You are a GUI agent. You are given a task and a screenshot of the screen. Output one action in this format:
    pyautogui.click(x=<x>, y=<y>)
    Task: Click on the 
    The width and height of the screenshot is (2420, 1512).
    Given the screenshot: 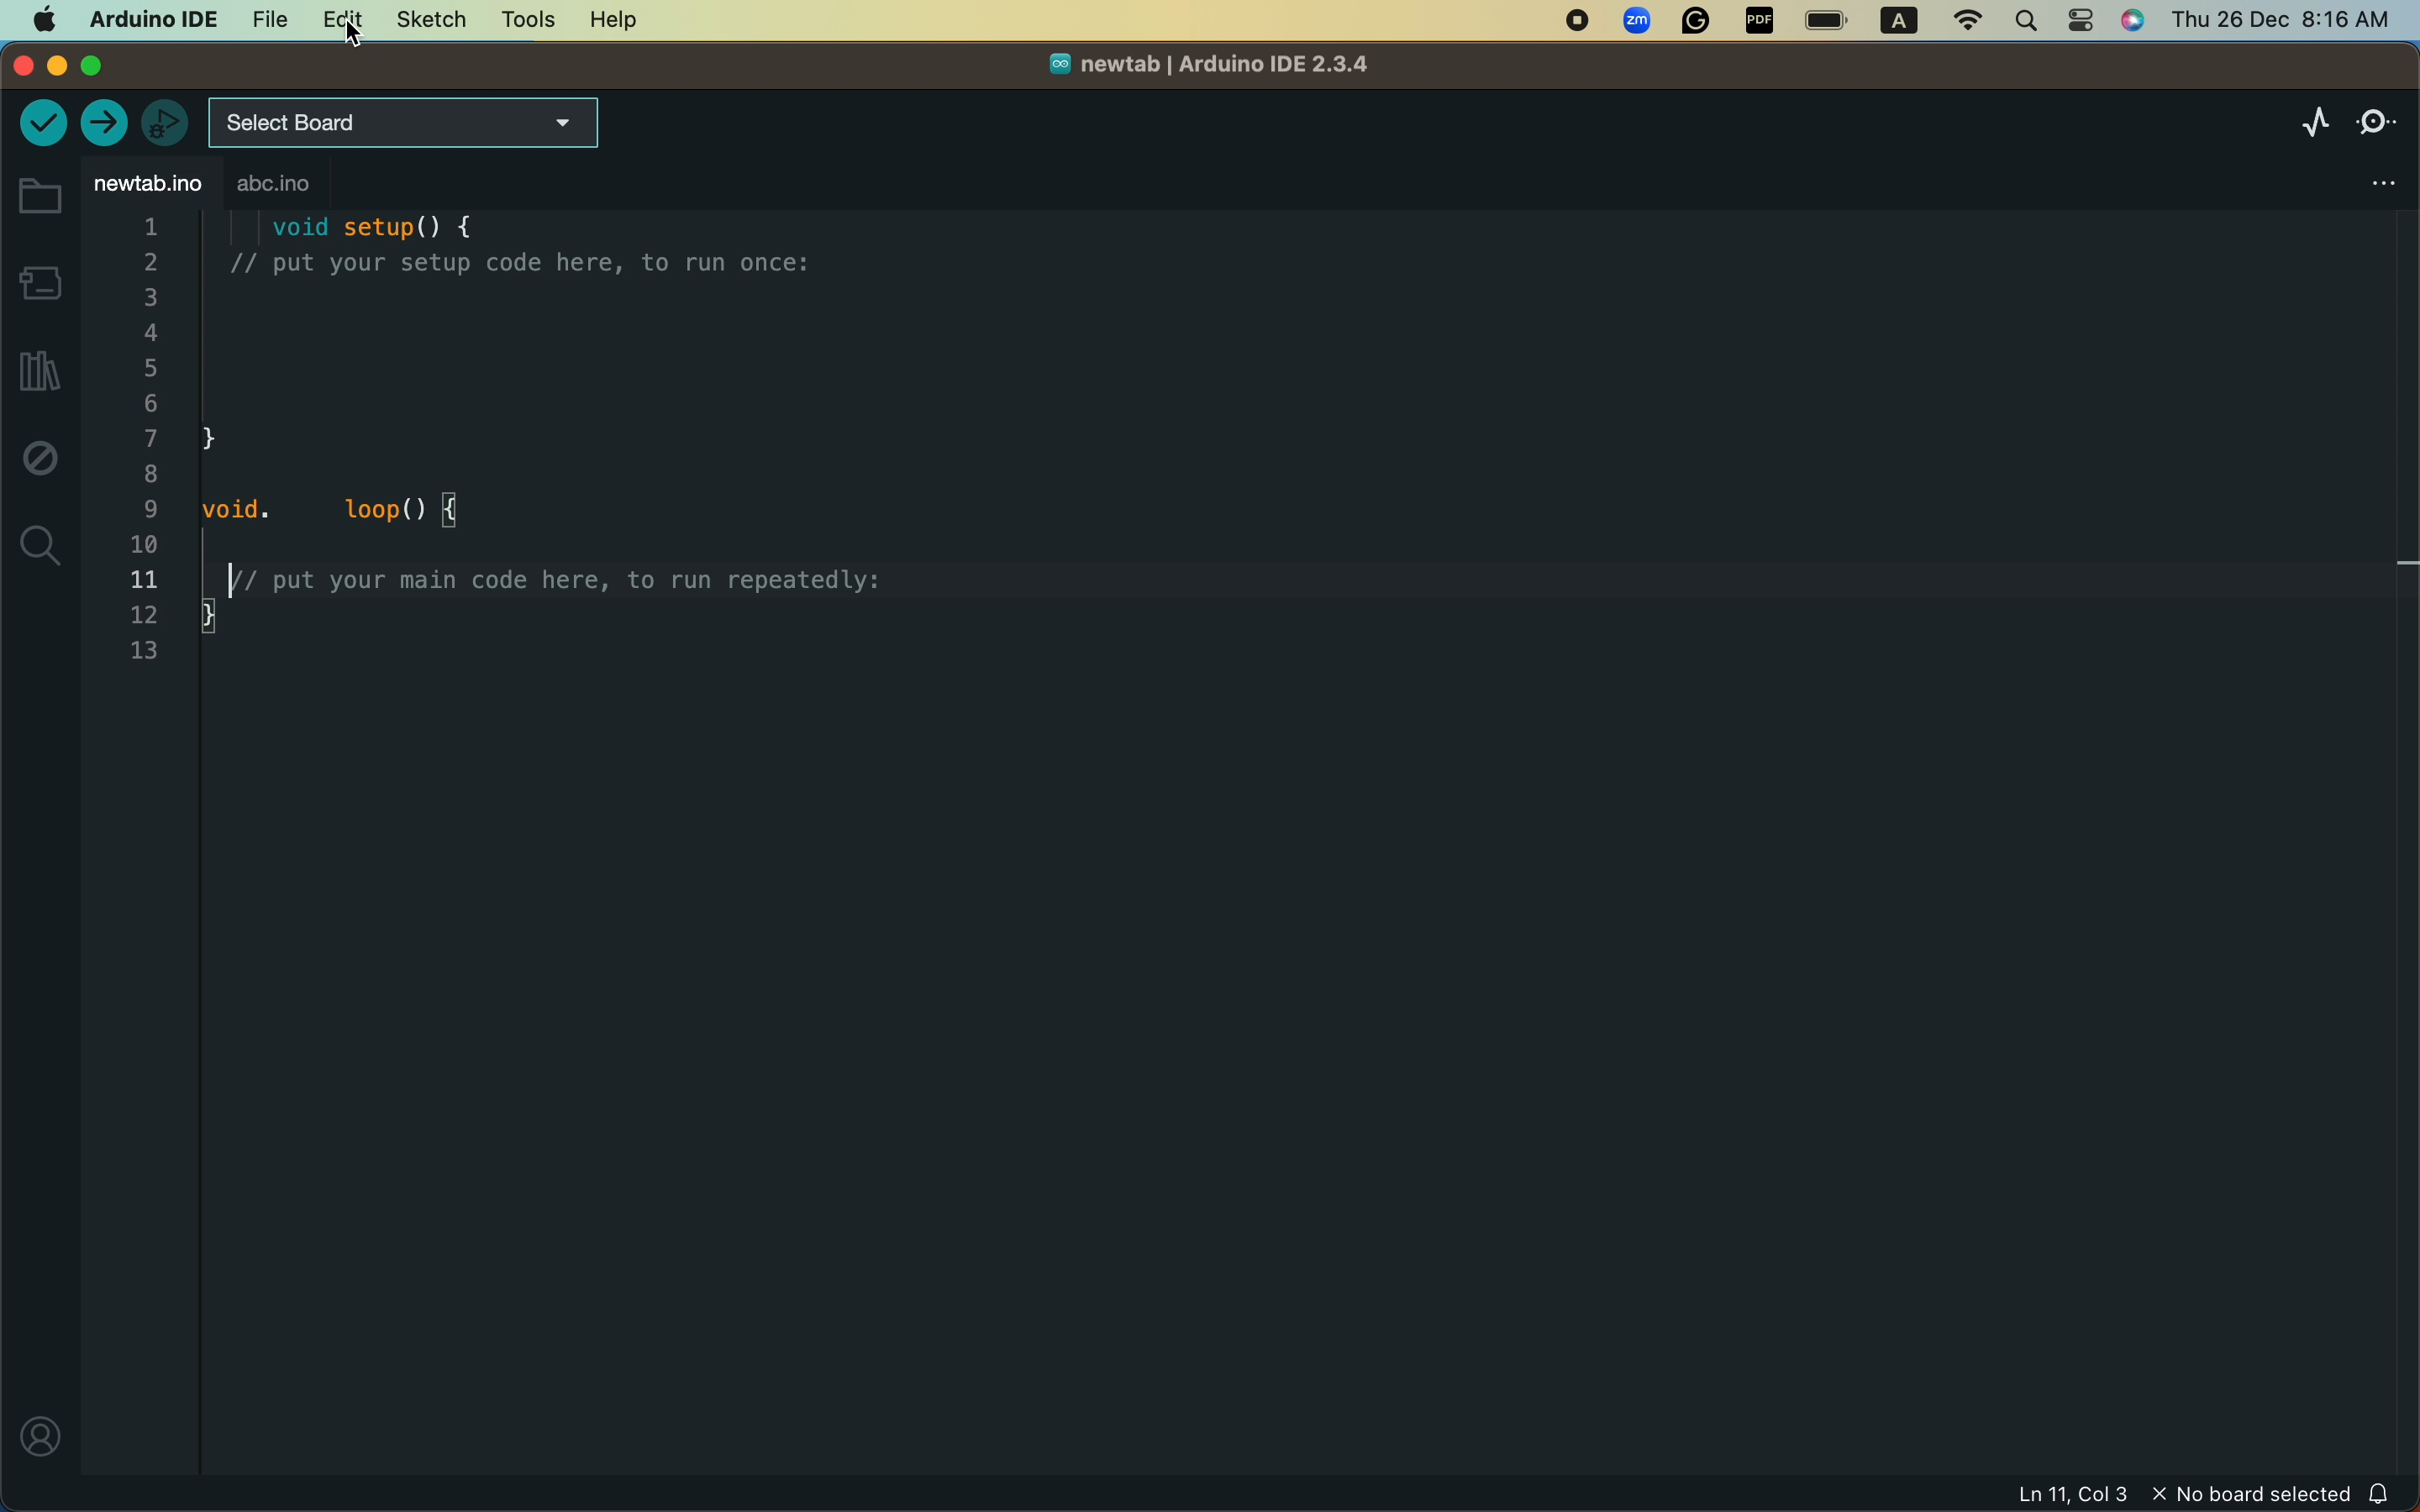 What is the action you would take?
    pyautogui.click(x=1760, y=22)
    